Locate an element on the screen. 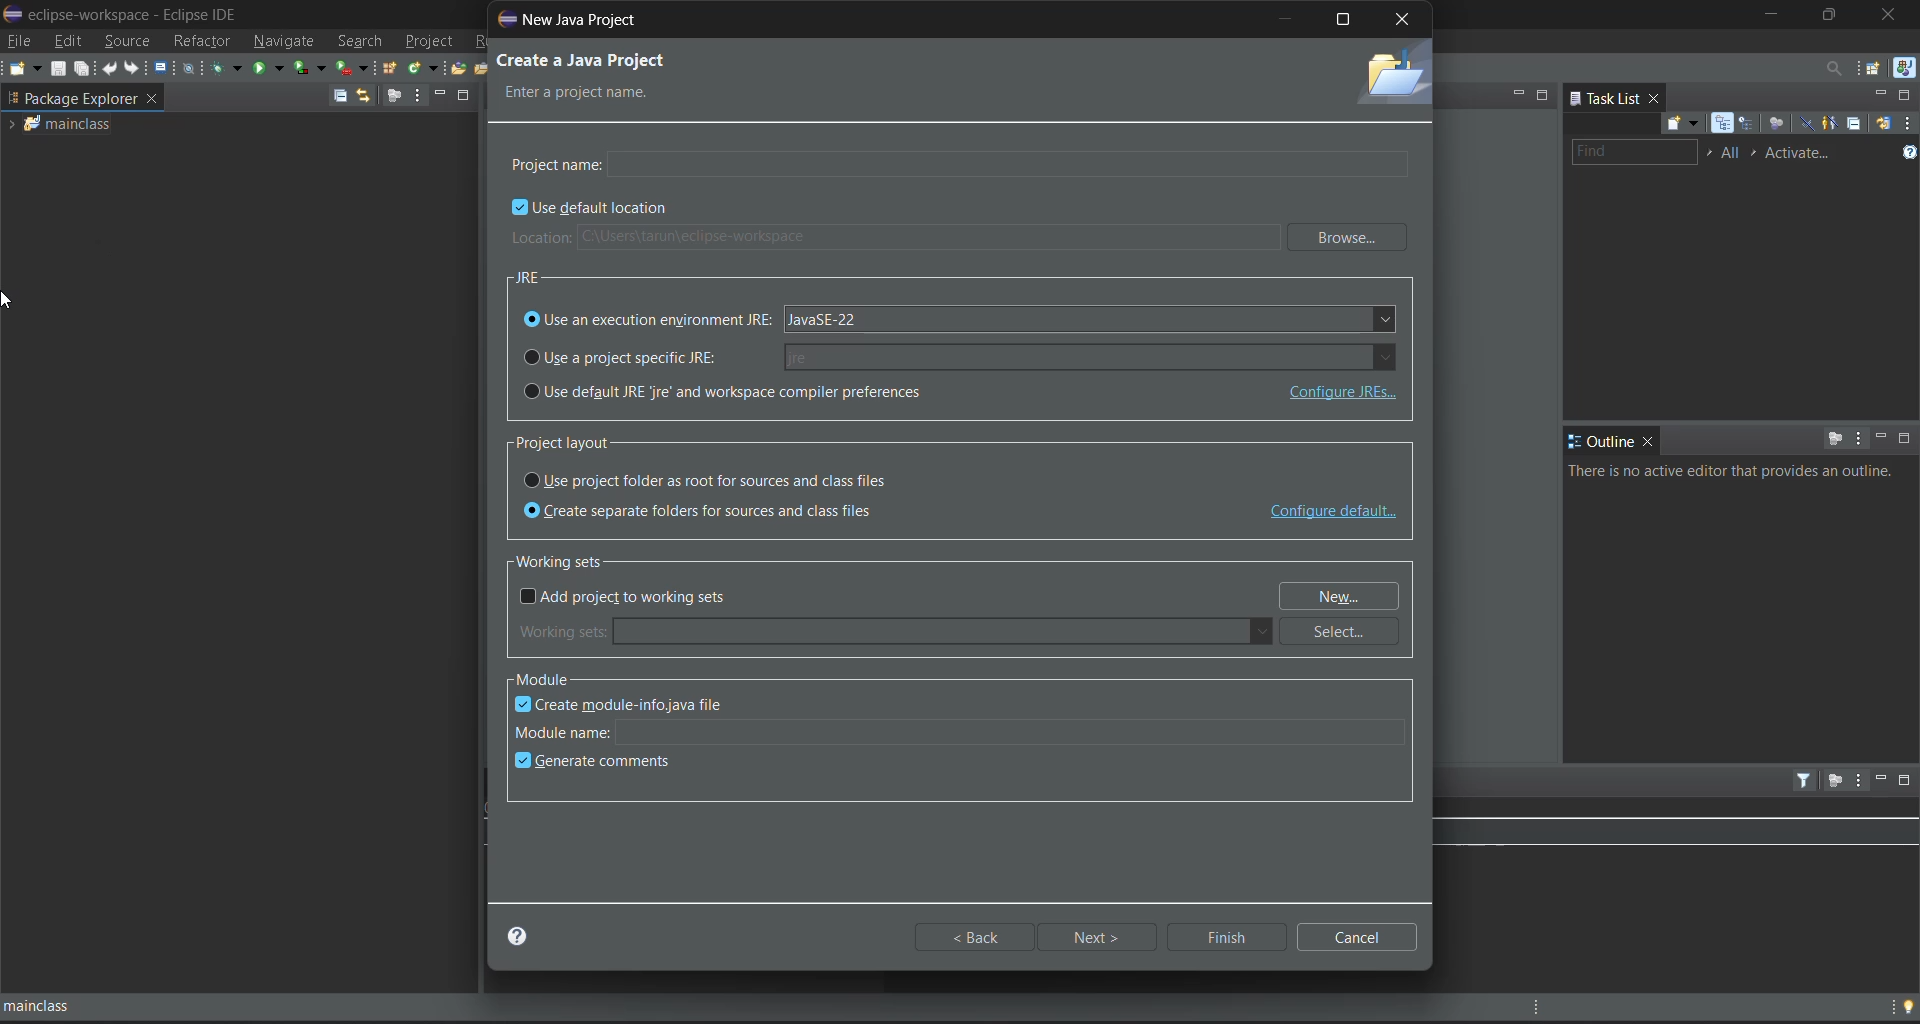  use default location is located at coordinates (593, 210).